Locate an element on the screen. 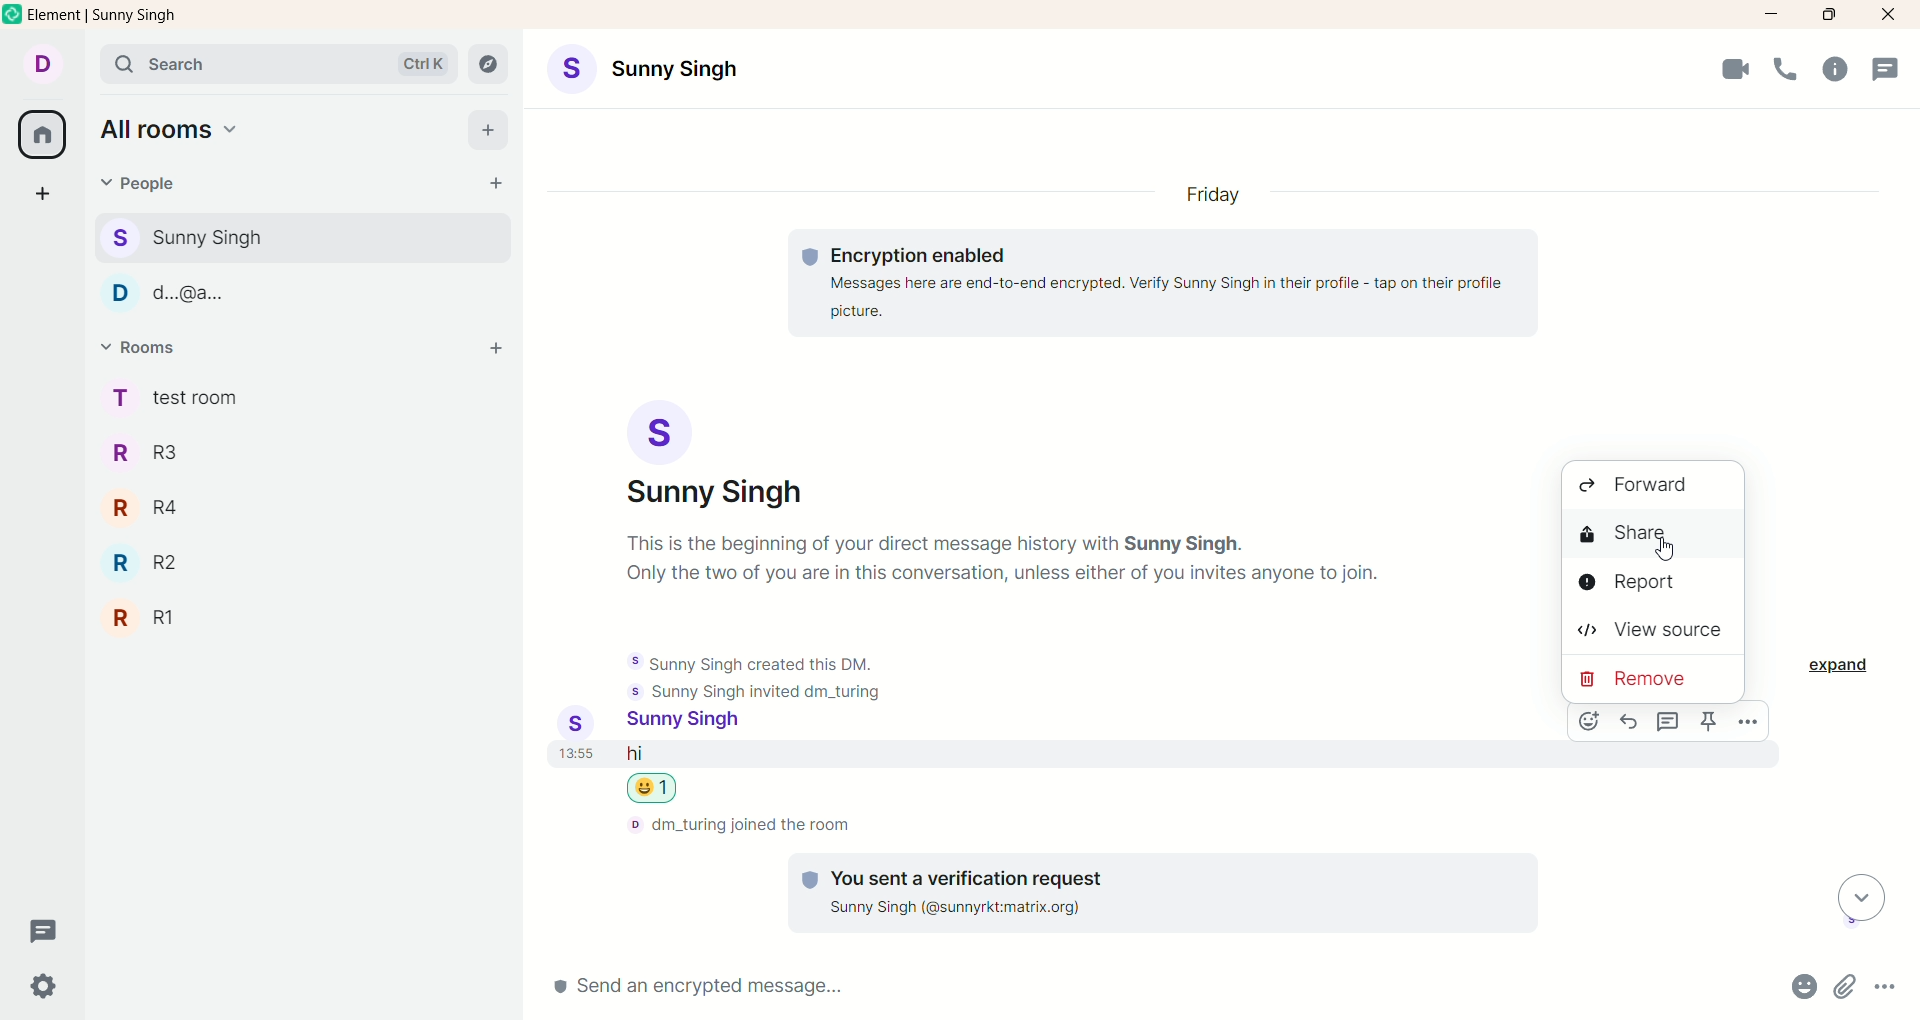   is located at coordinates (1669, 721).